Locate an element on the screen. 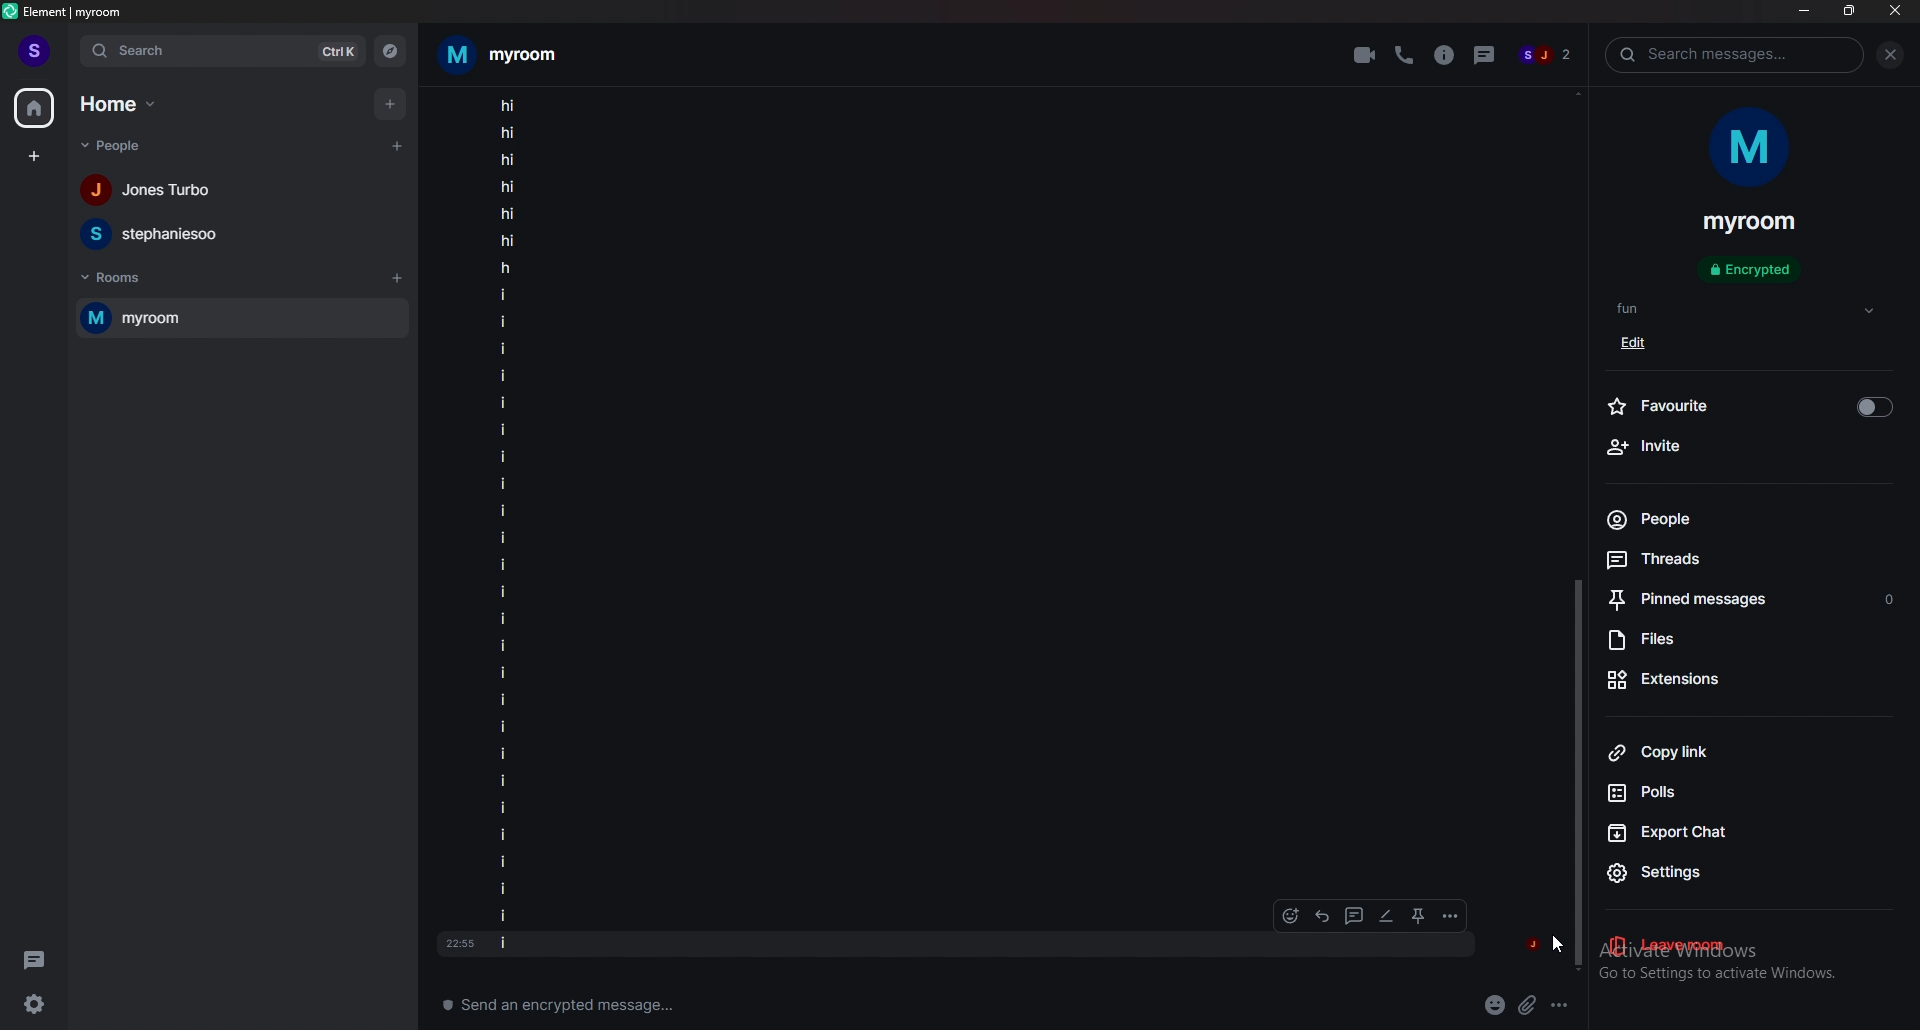 This screenshot has height=1030, width=1920. scroll bar is located at coordinates (1580, 773).